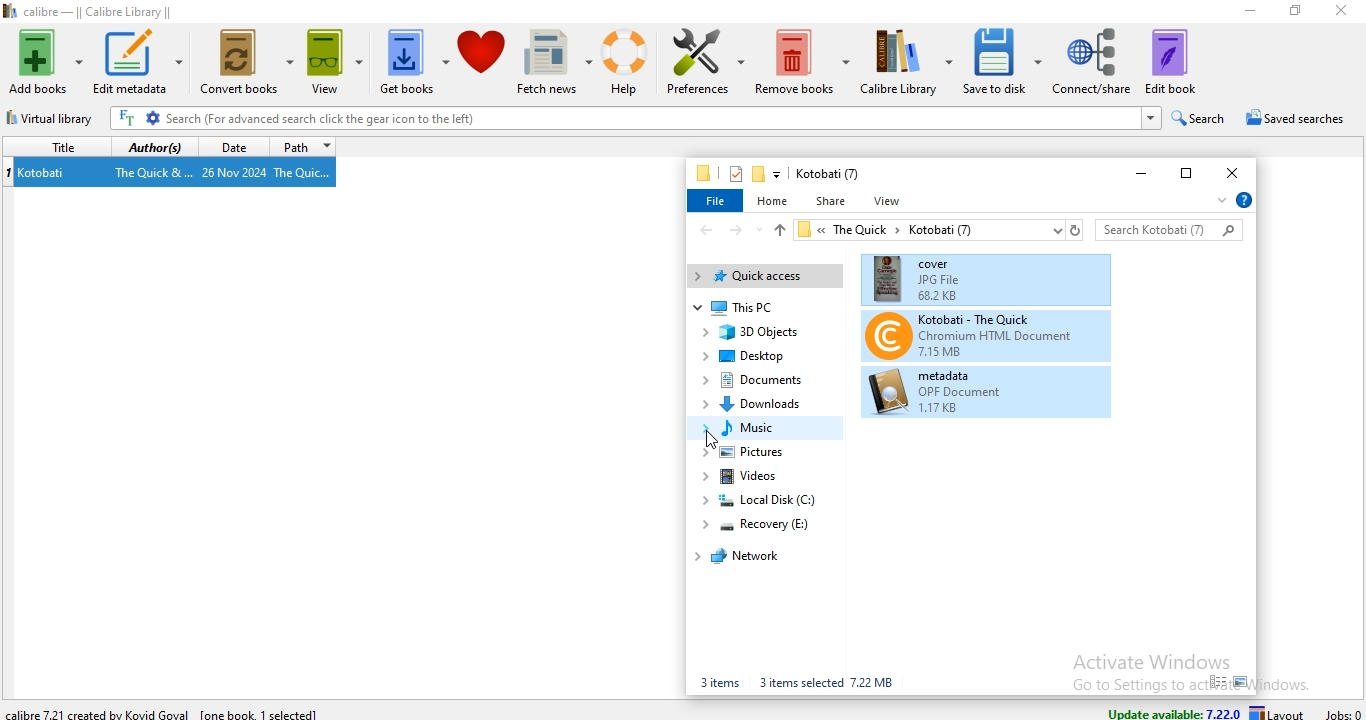 The image size is (1366, 720). Describe the element at coordinates (305, 172) in the screenshot. I see `The Quic...` at that location.